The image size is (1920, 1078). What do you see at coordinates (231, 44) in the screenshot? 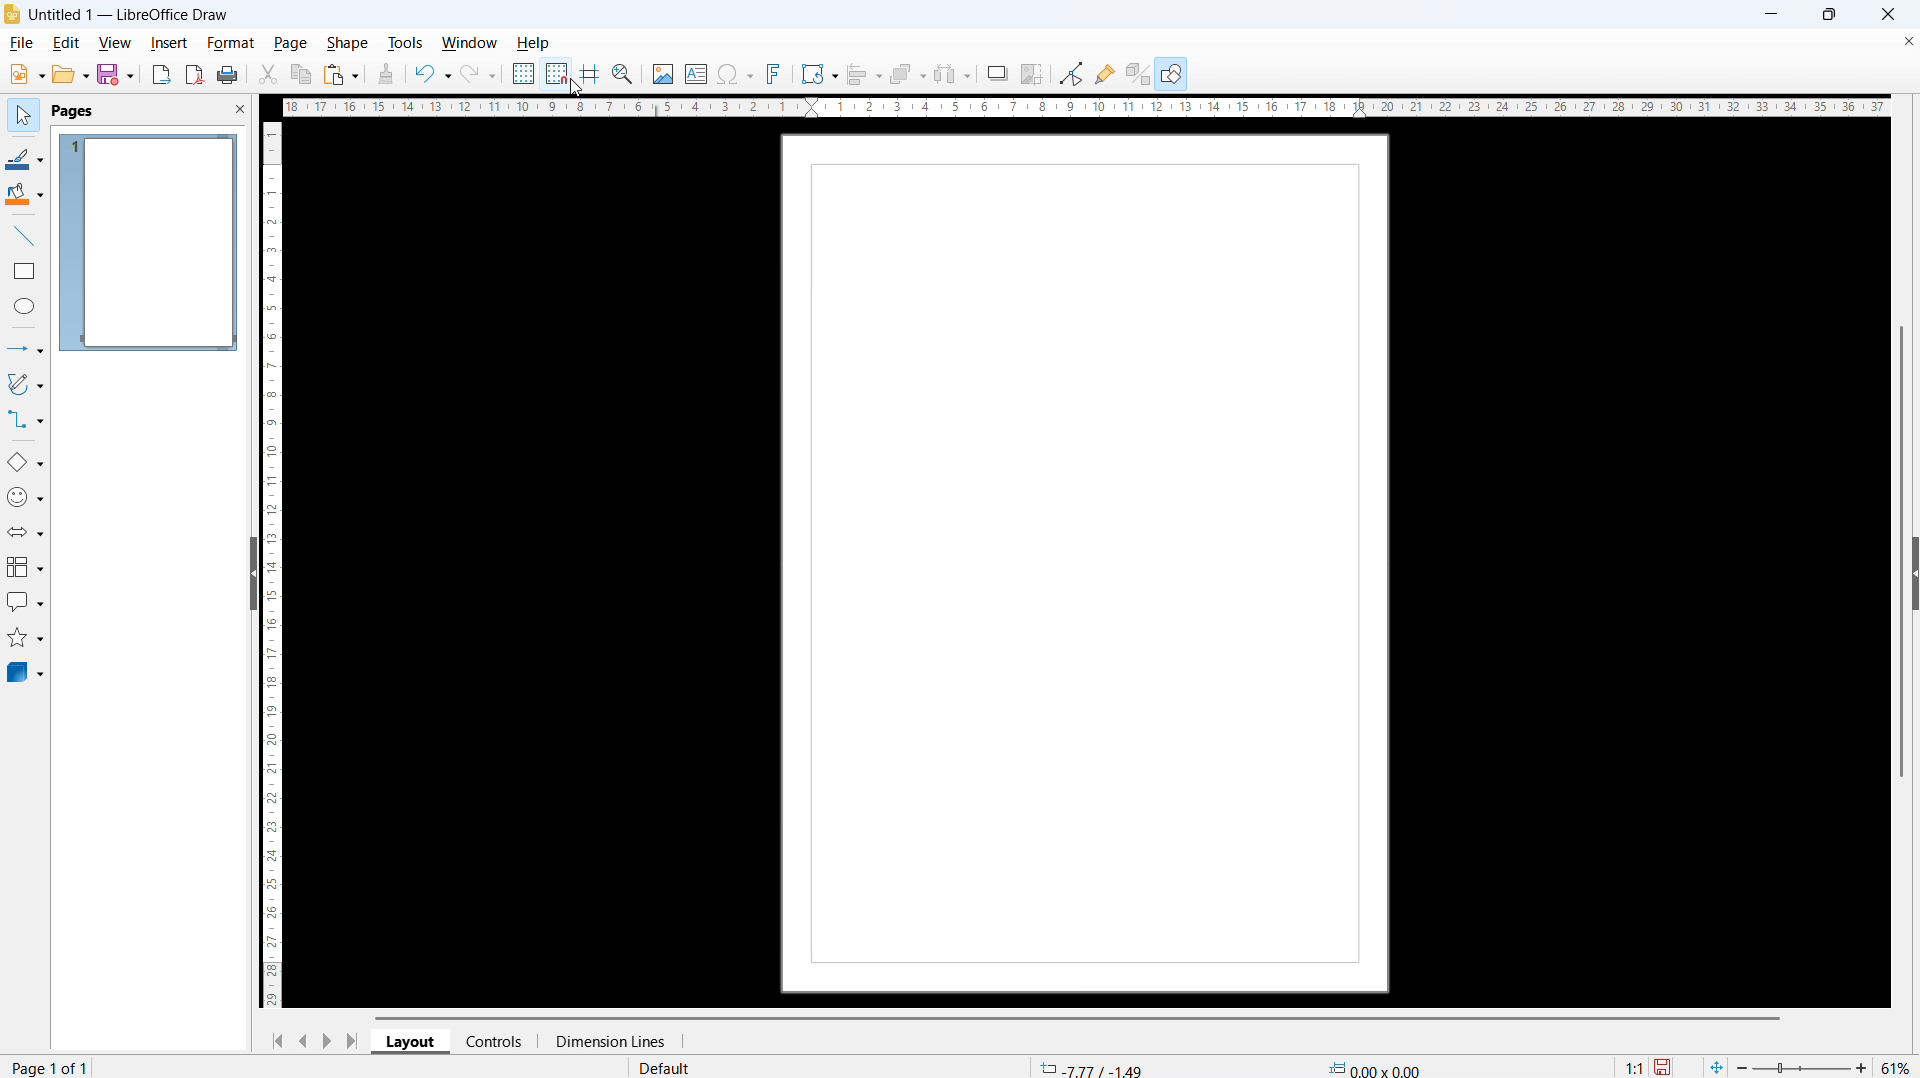
I see `Format ` at bounding box center [231, 44].